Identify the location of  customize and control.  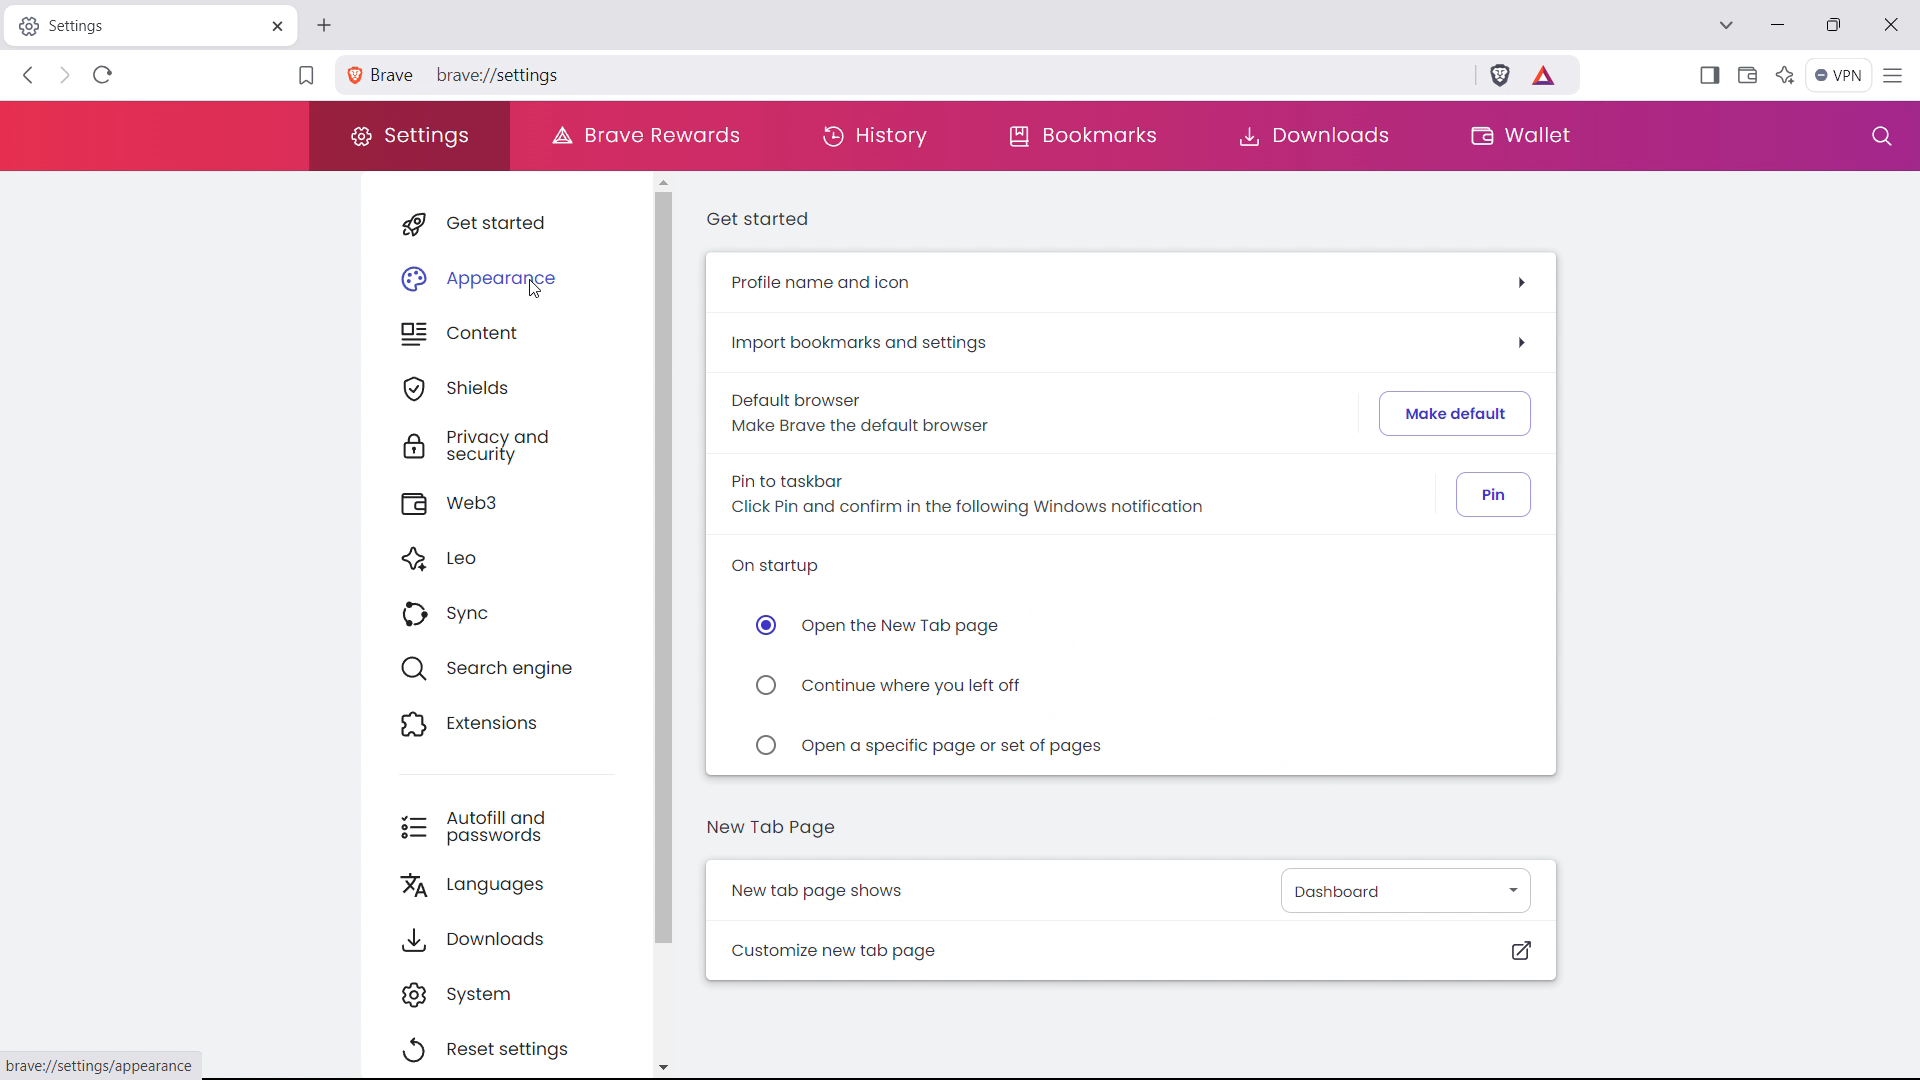
(1895, 74).